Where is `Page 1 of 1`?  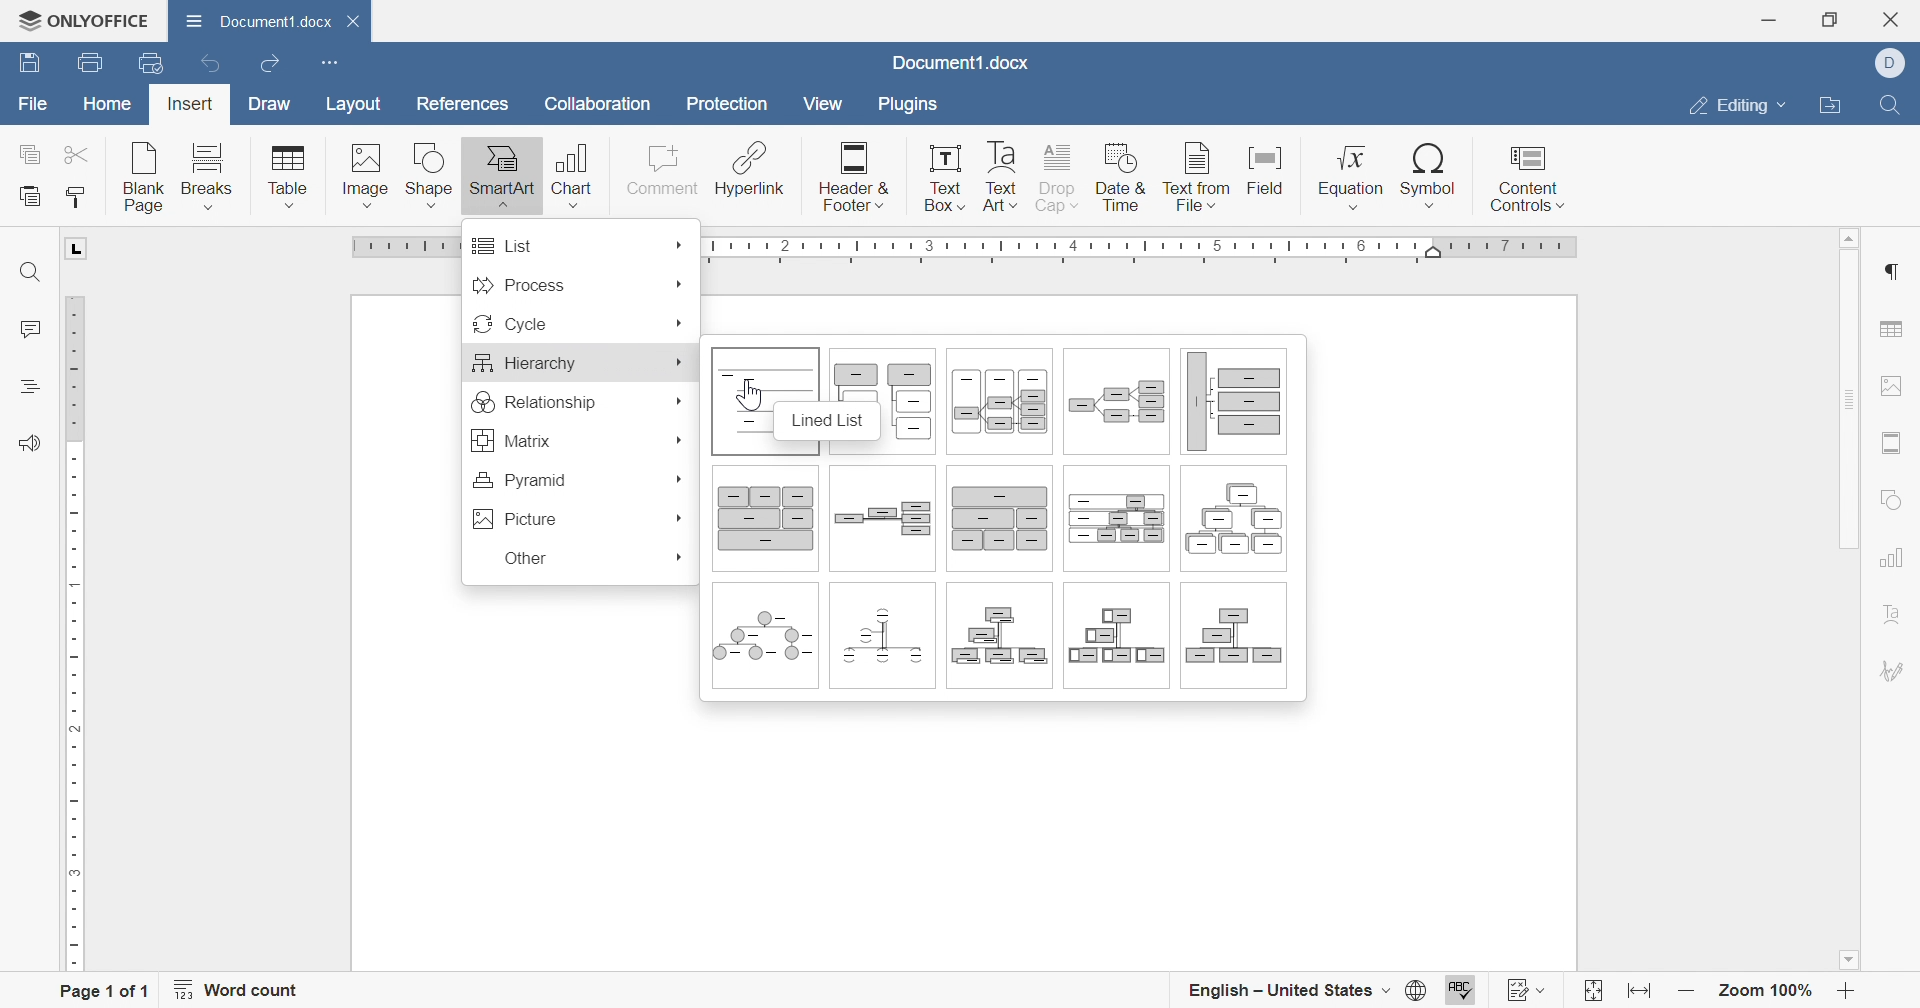 Page 1 of 1 is located at coordinates (101, 989).